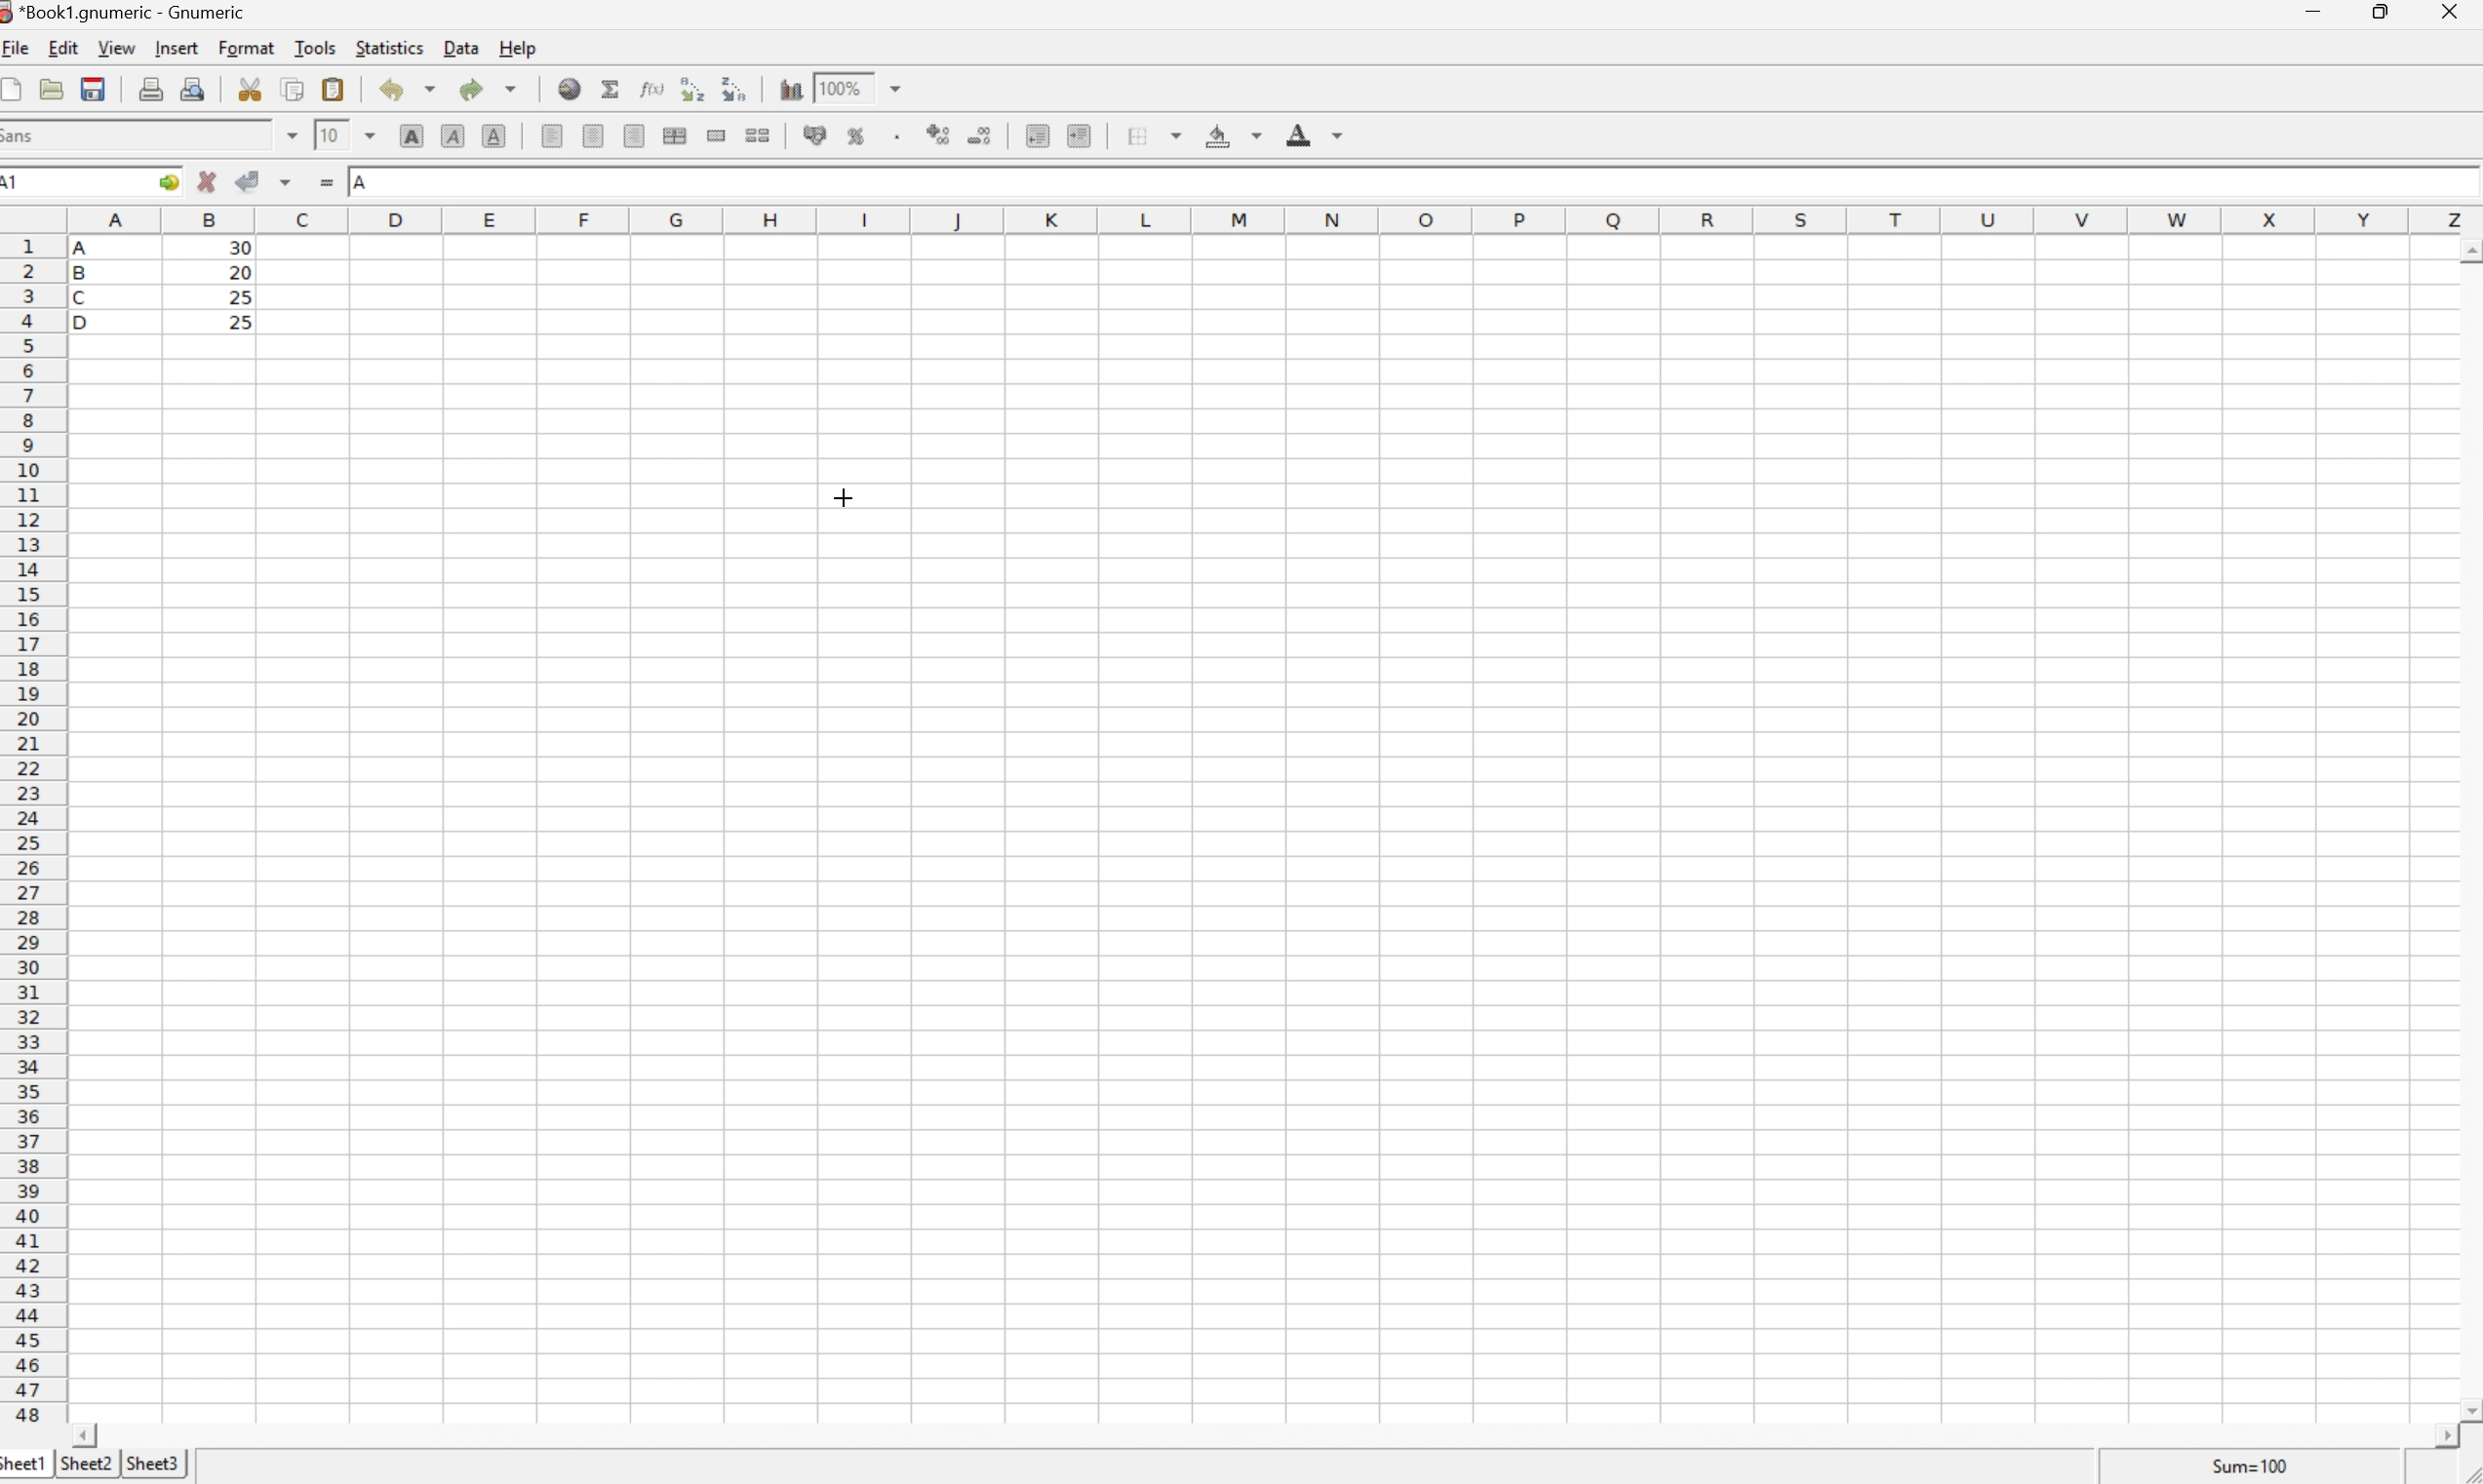 This screenshot has width=2483, height=1484. What do you see at coordinates (64, 48) in the screenshot?
I see `Edit` at bounding box center [64, 48].